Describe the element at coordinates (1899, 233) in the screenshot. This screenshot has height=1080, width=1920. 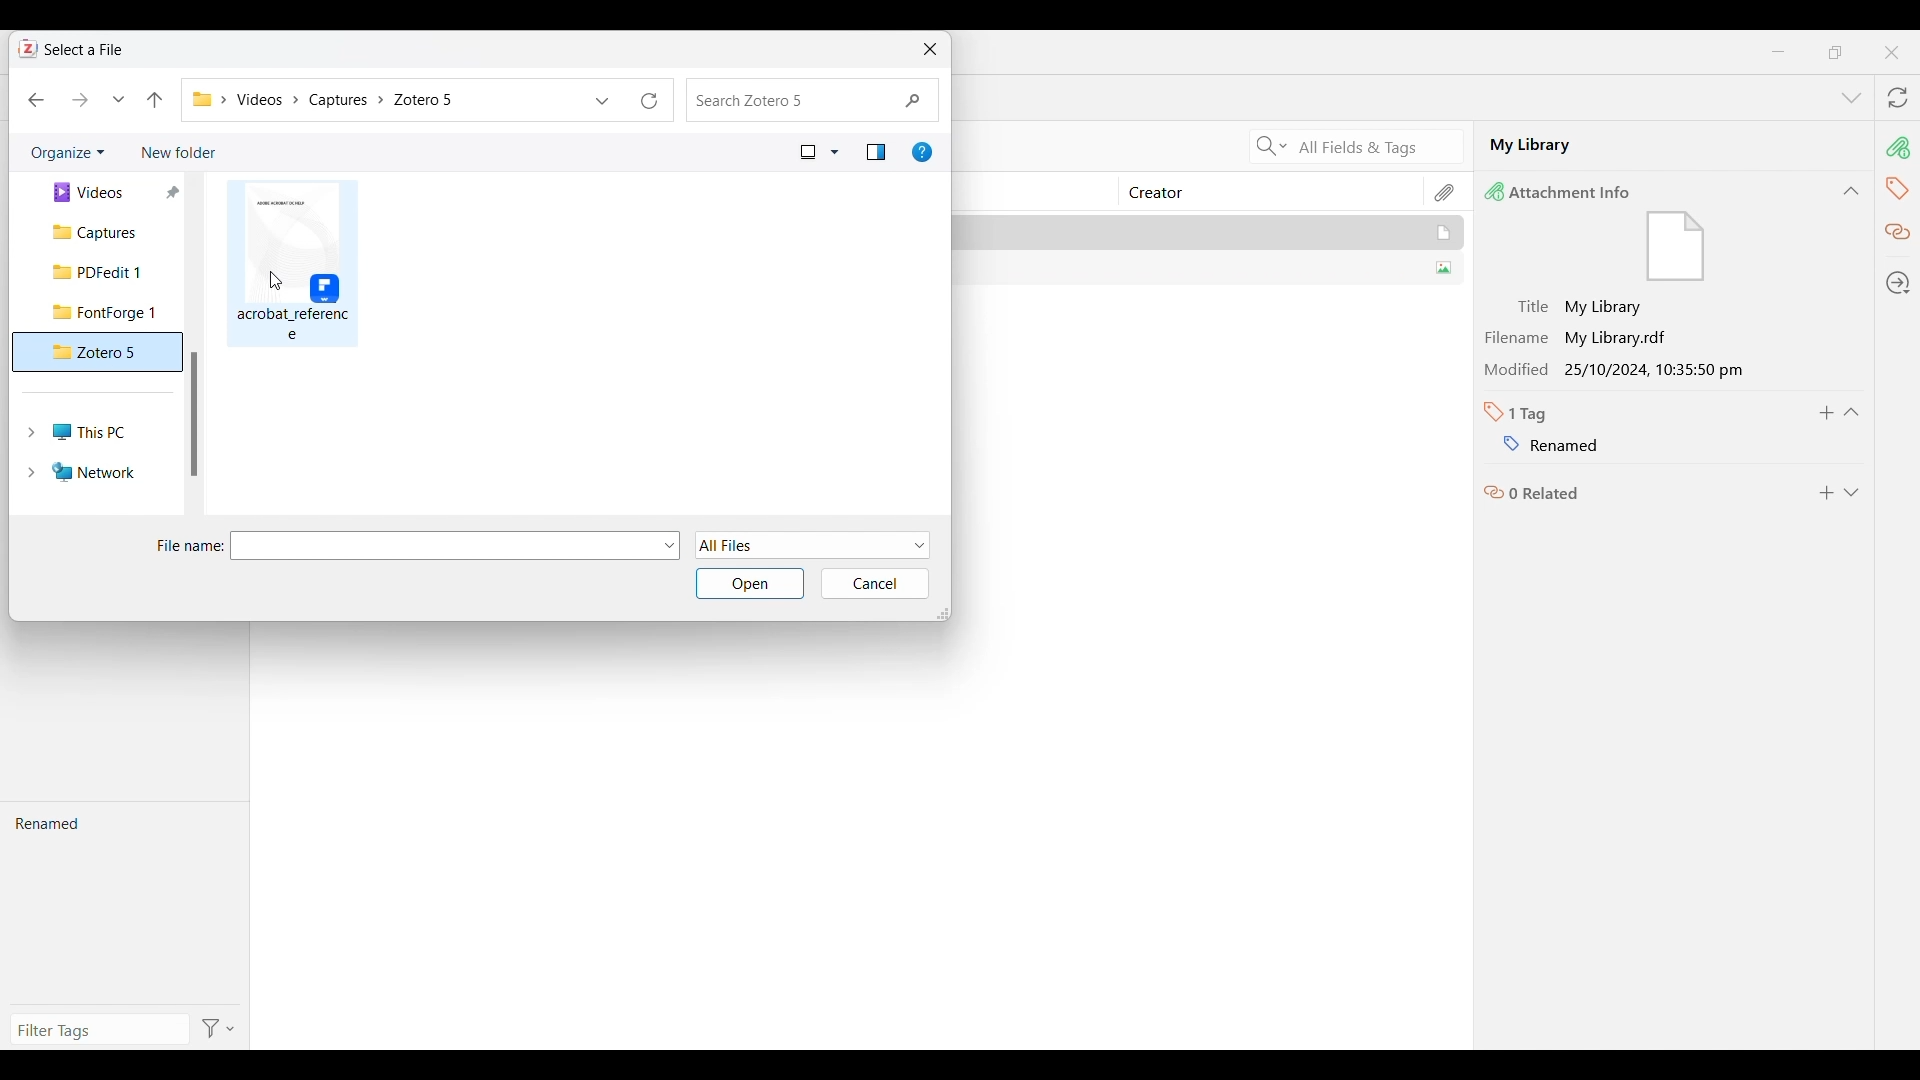
I see `Related` at that location.